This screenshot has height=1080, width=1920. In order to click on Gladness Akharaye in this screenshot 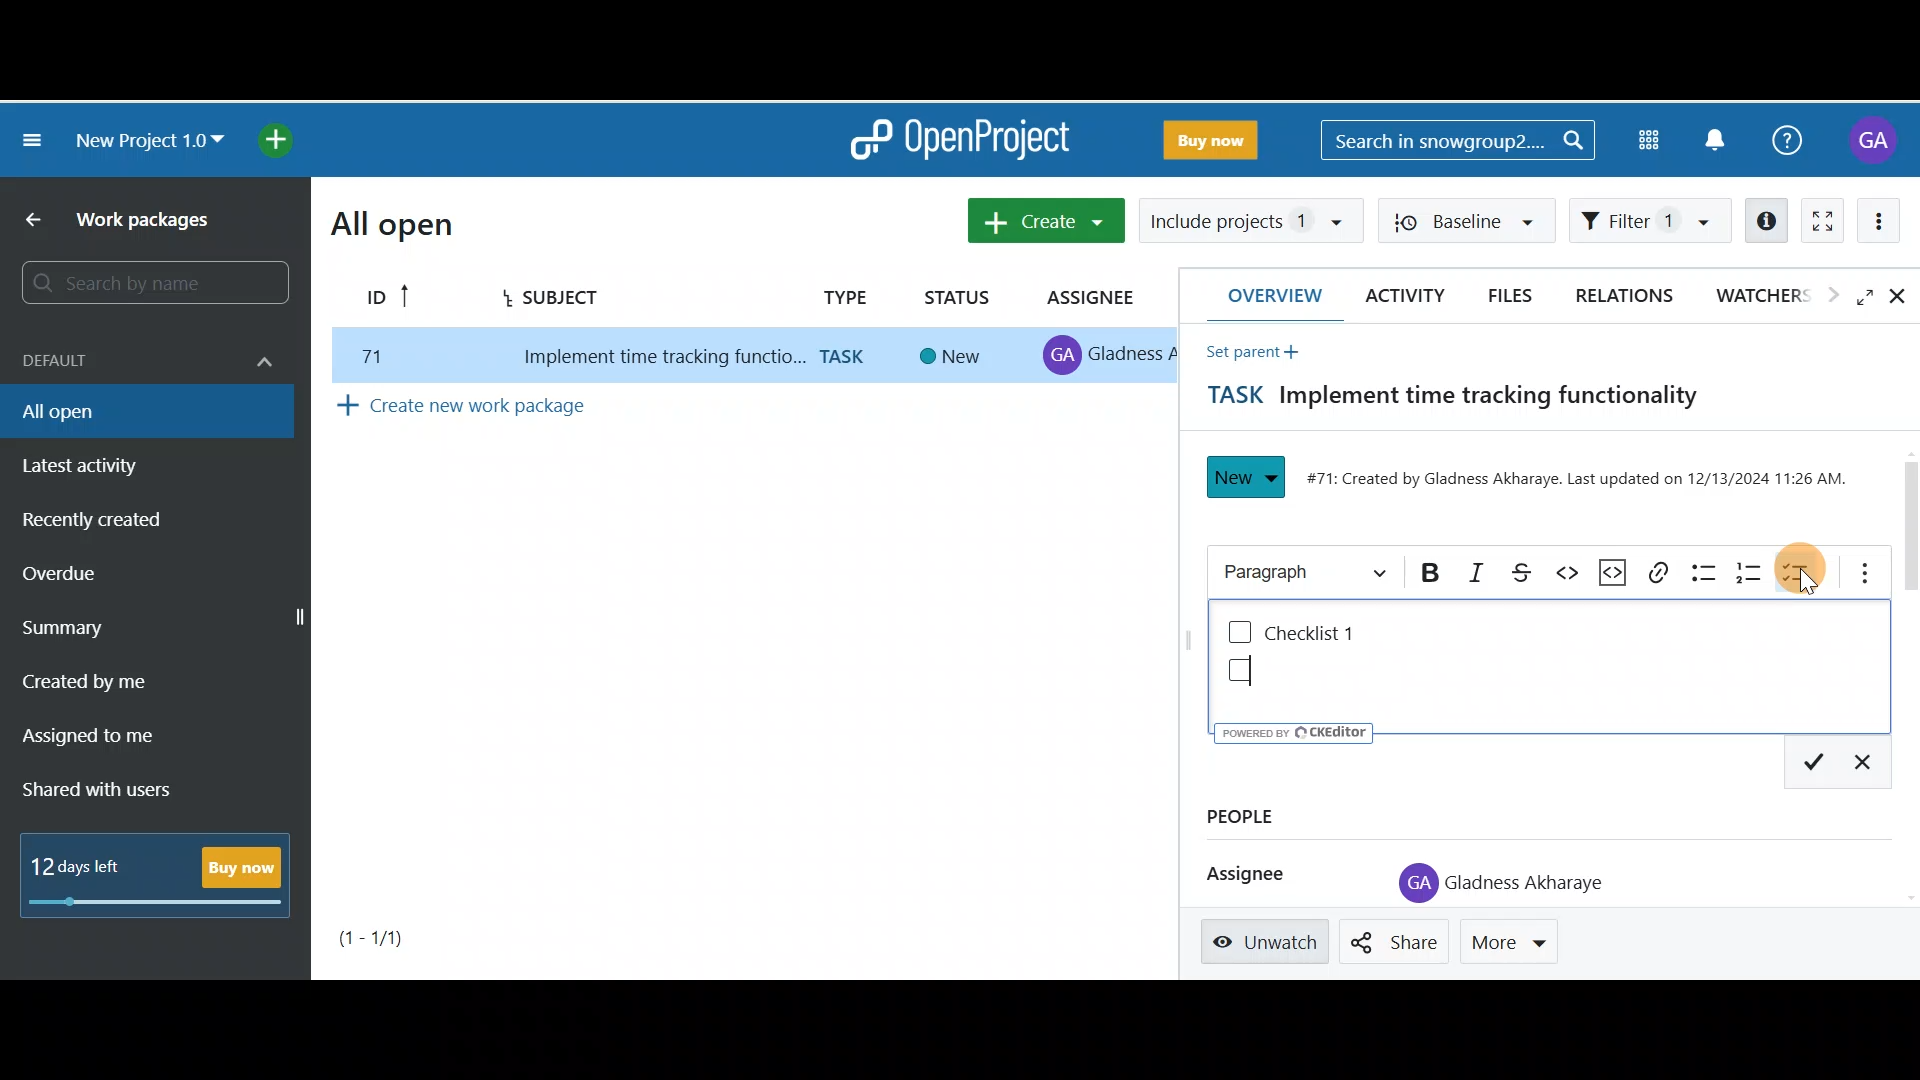, I will do `click(1528, 884)`.